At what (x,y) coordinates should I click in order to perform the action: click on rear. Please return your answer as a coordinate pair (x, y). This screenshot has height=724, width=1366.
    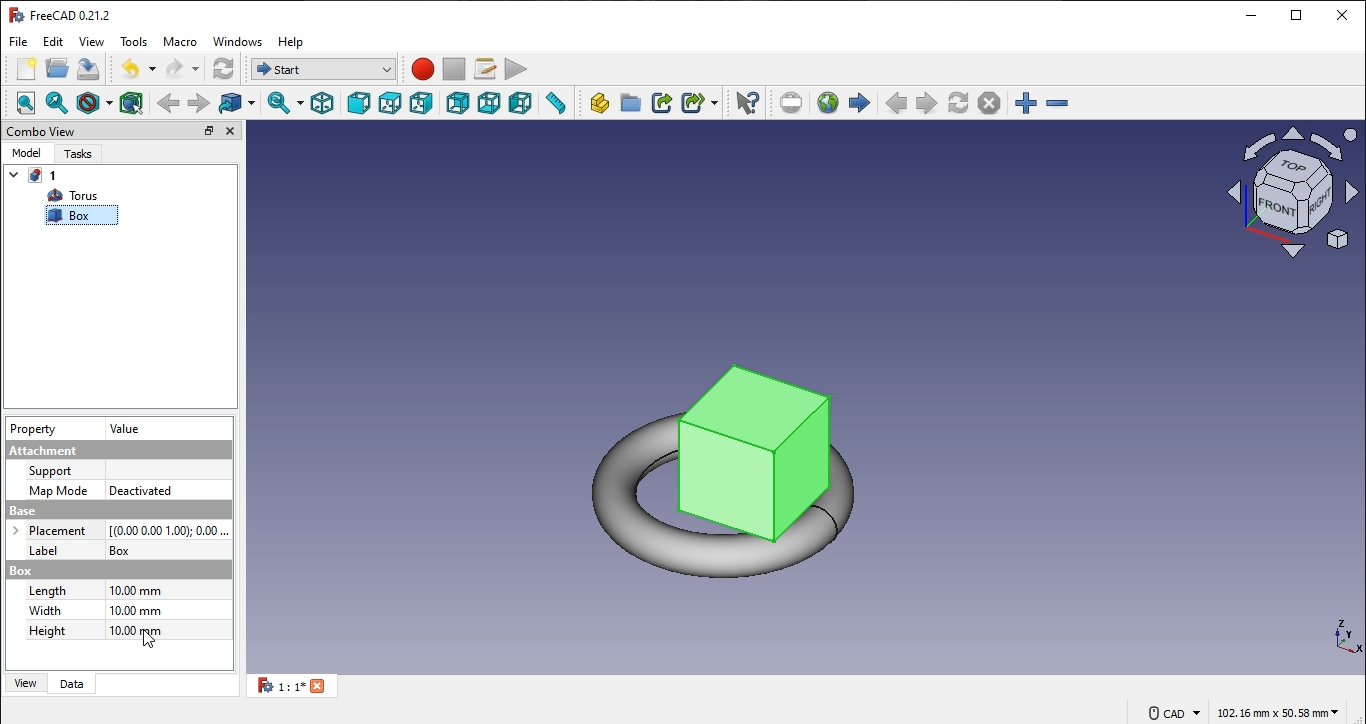
    Looking at the image, I should click on (459, 102).